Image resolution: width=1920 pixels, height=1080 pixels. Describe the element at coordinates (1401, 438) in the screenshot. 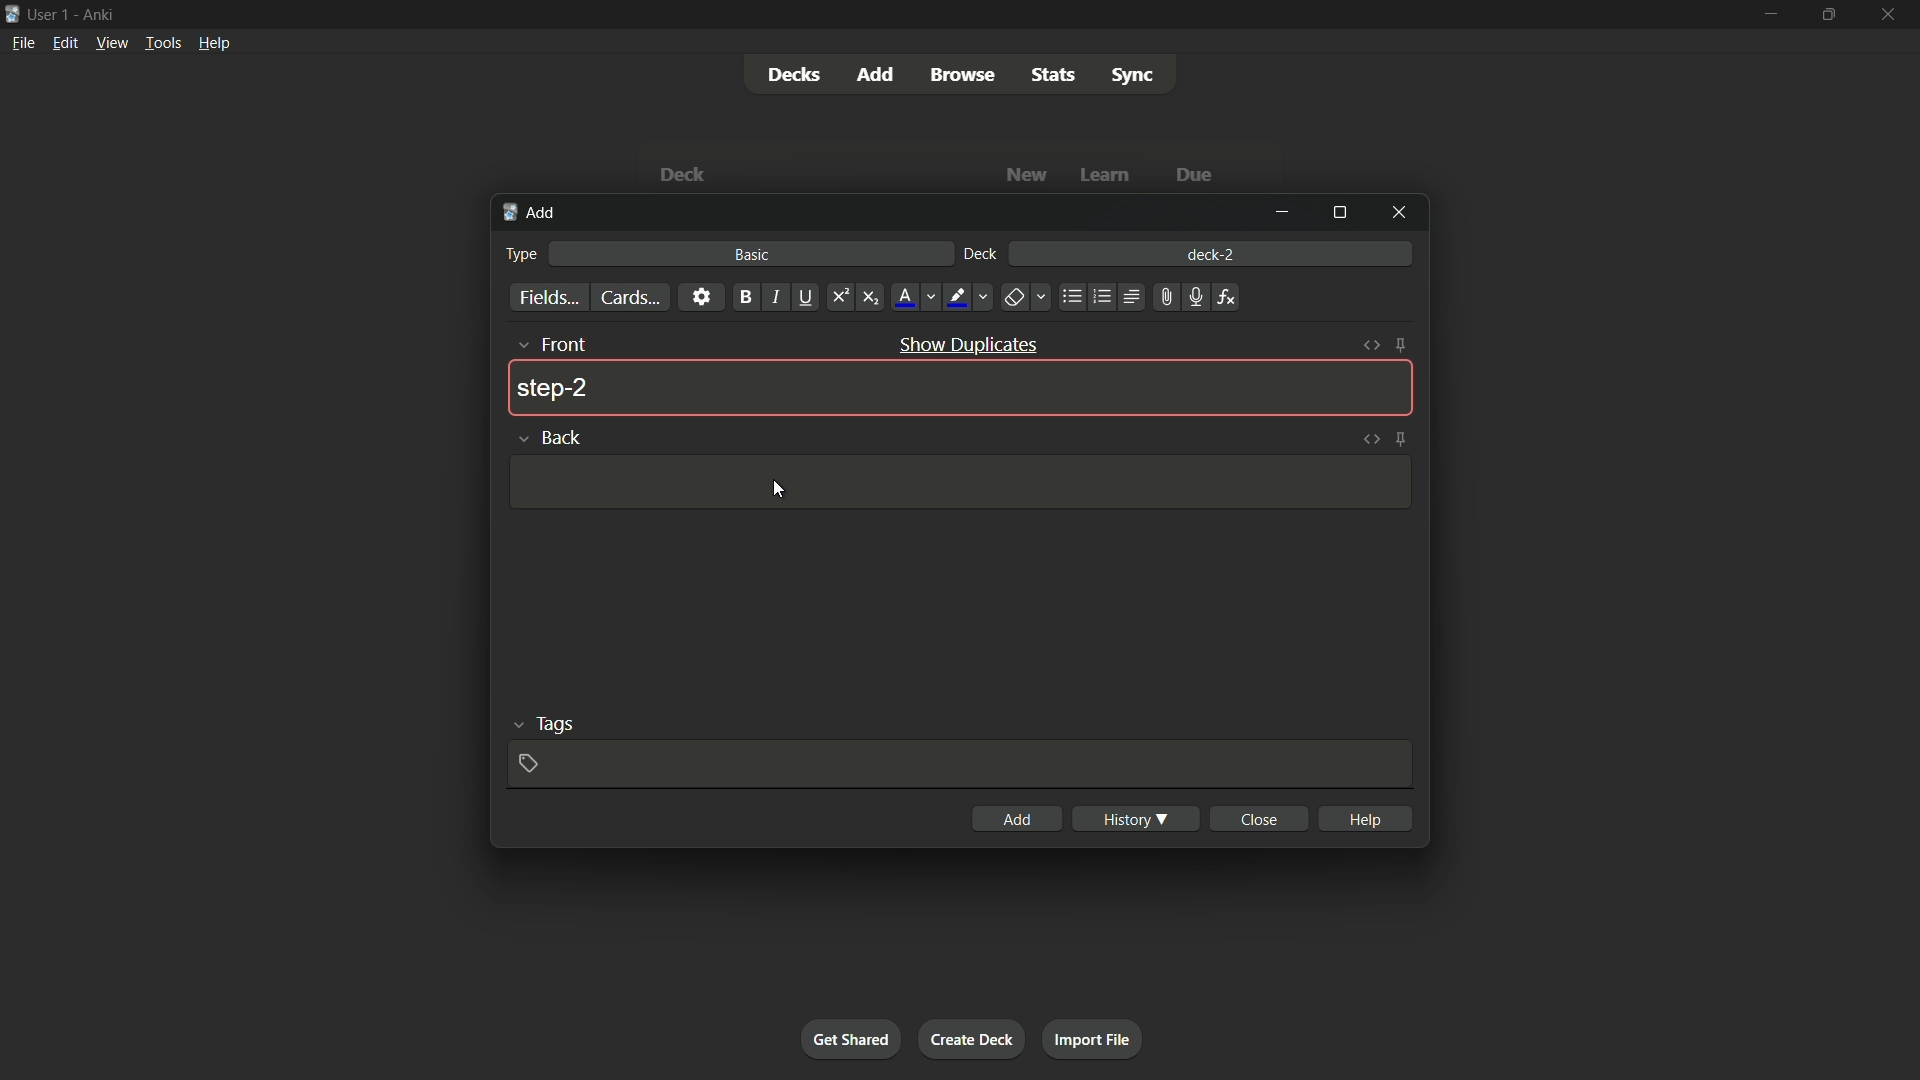

I see `toggle sticky` at that location.